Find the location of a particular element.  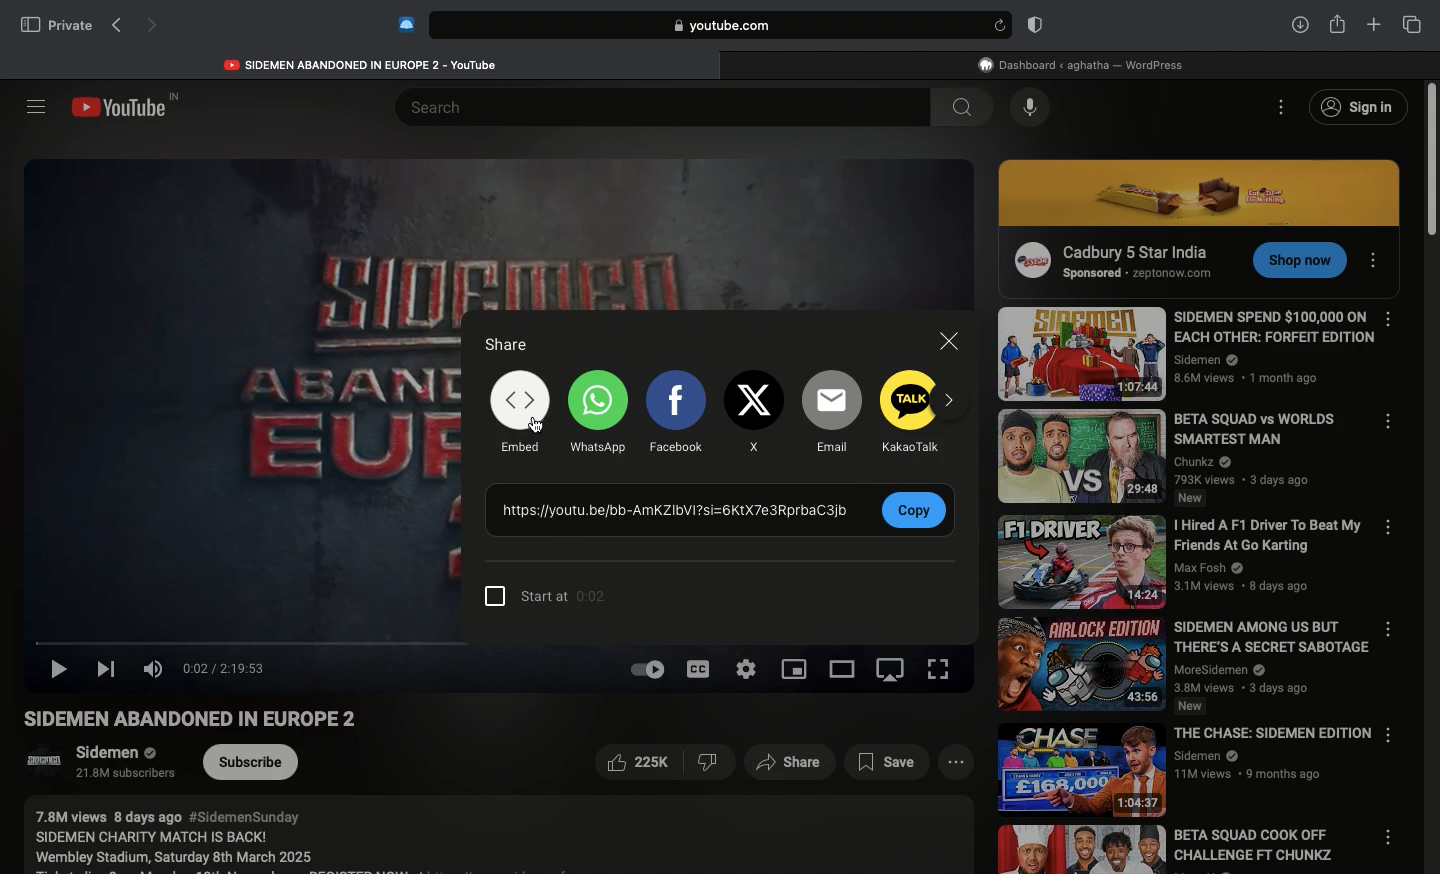

Badge is located at coordinates (1032, 26).